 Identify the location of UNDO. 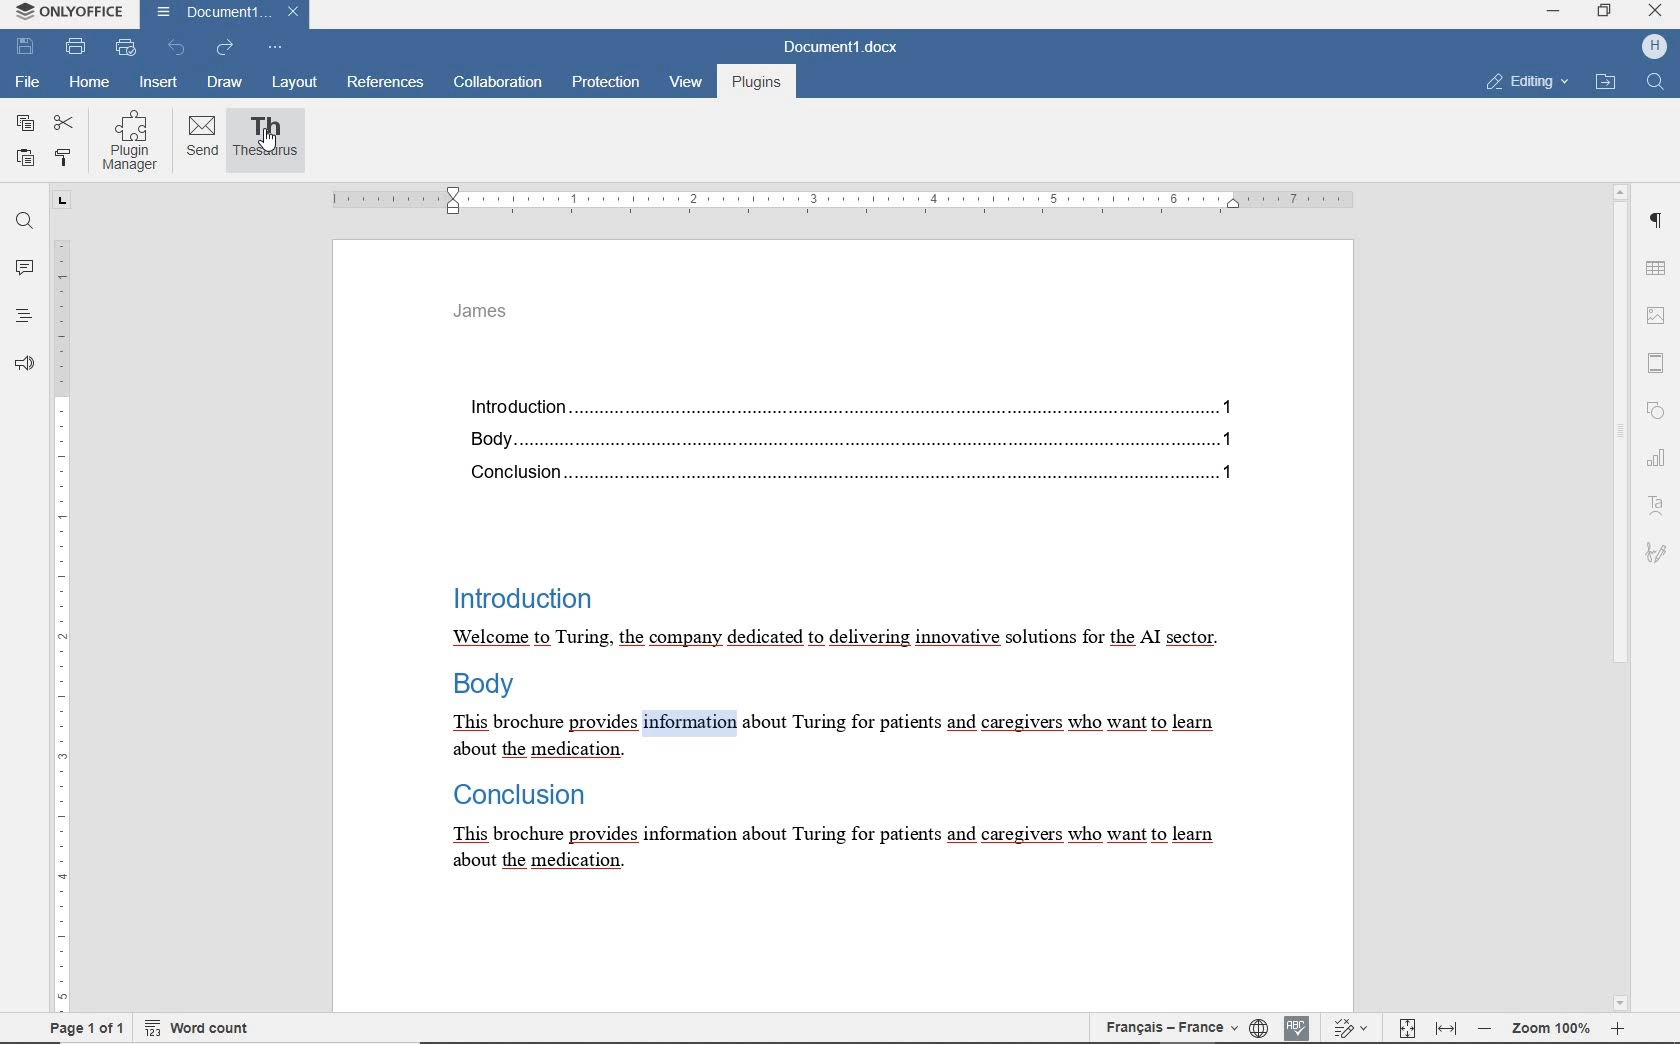
(176, 47).